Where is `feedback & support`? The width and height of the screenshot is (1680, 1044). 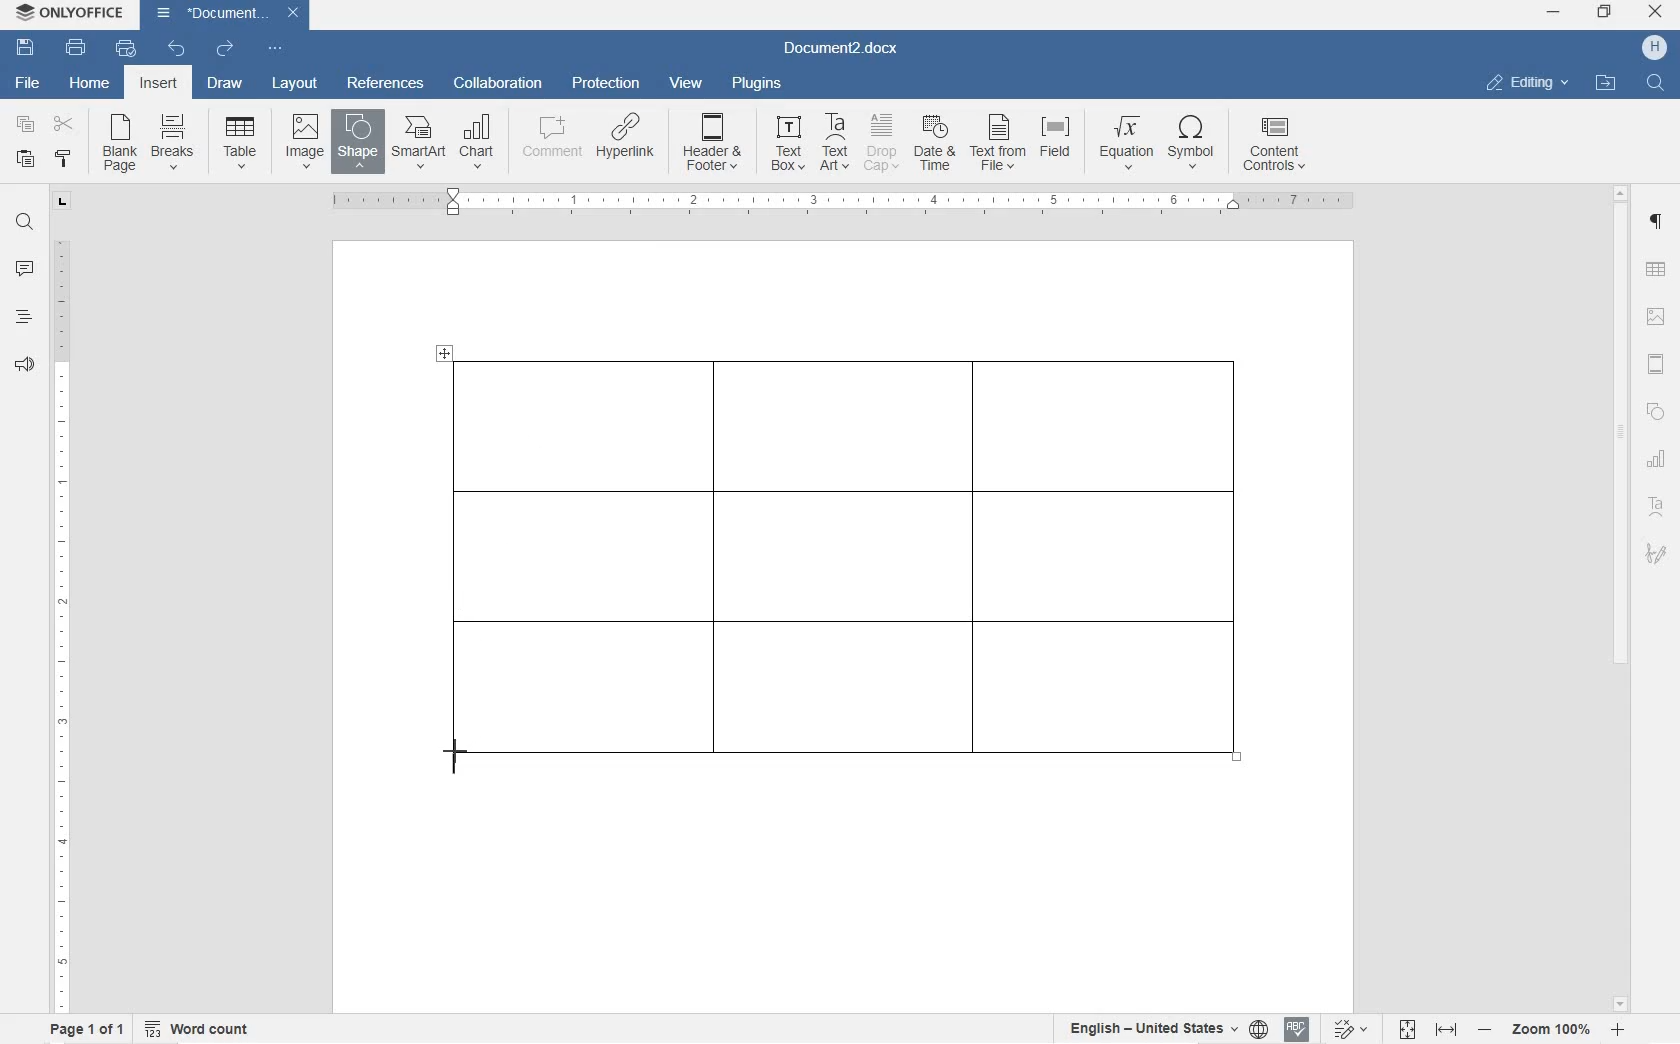
feedback & support is located at coordinates (24, 367).